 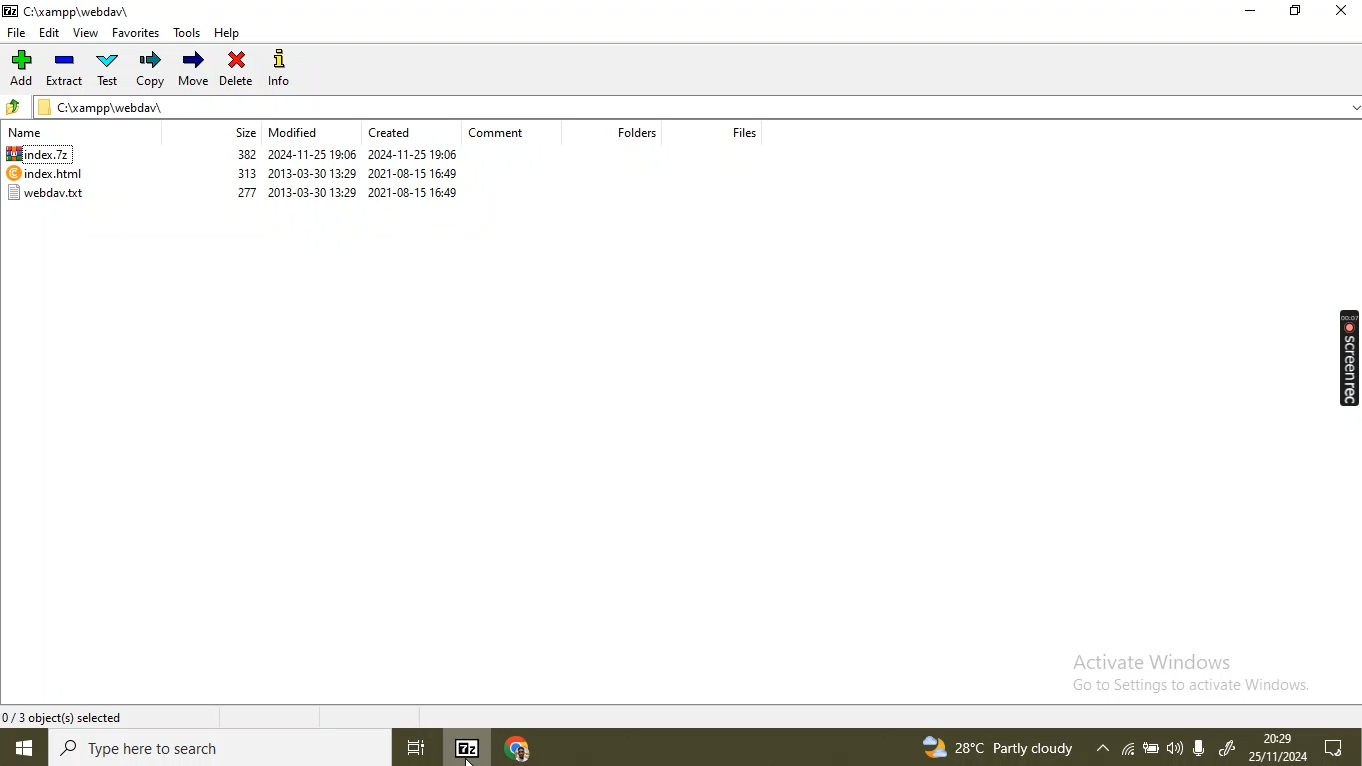 What do you see at coordinates (1000, 748) in the screenshot?
I see `28 degree partly cloudly` at bounding box center [1000, 748].